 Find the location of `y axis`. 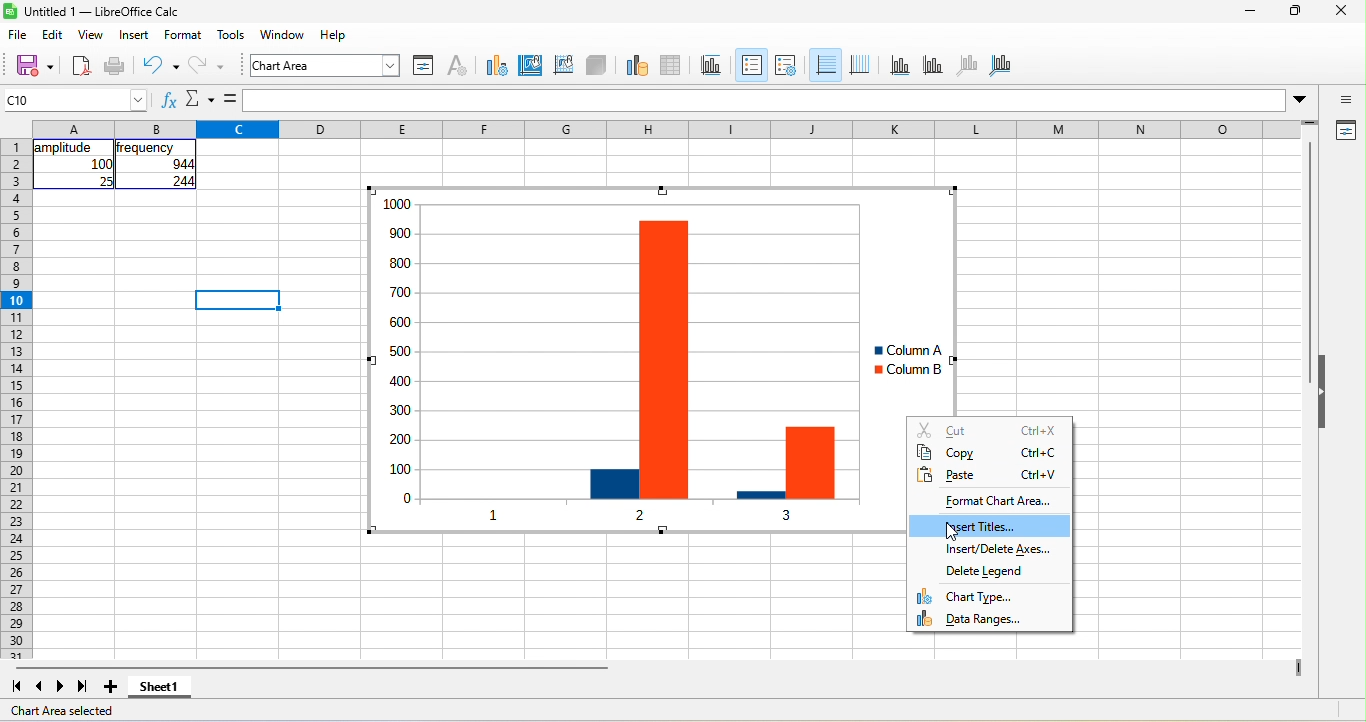

y axis is located at coordinates (933, 66).